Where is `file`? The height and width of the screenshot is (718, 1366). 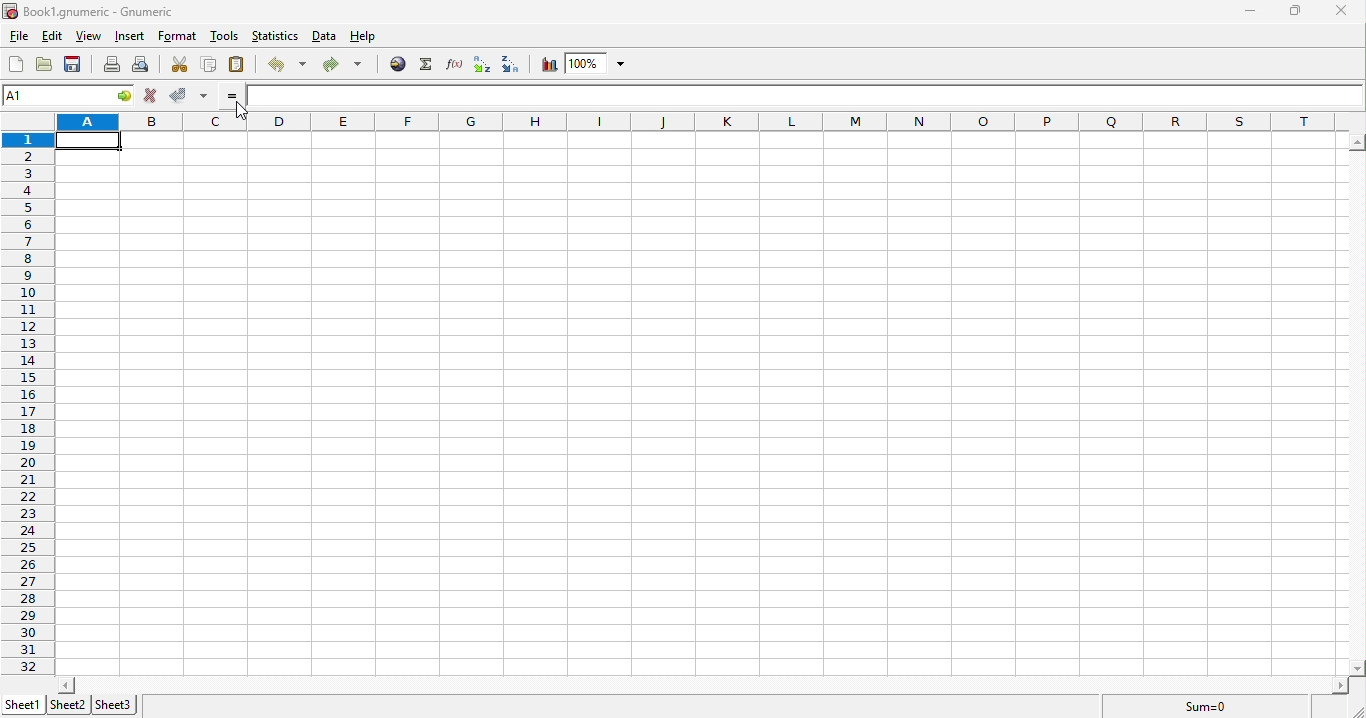 file is located at coordinates (21, 35).